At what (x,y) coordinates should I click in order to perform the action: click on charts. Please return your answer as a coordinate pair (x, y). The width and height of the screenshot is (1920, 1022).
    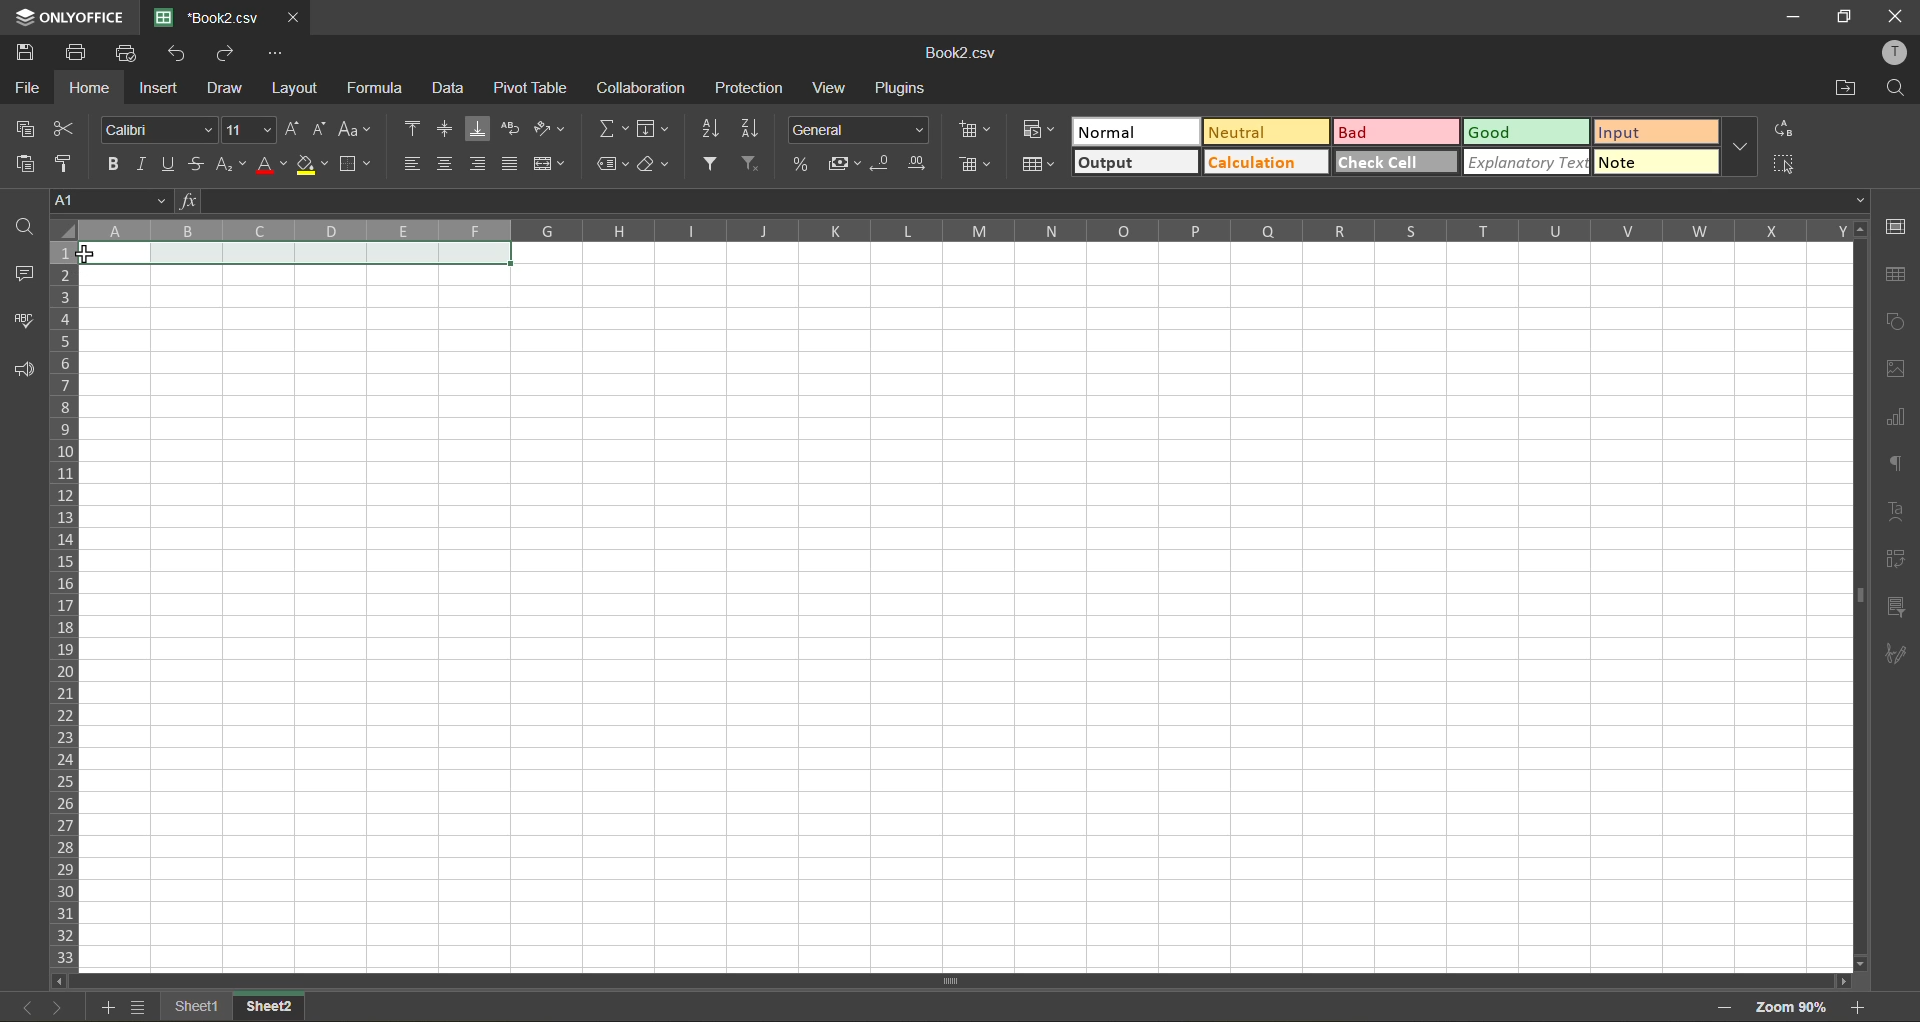
    Looking at the image, I should click on (1897, 418).